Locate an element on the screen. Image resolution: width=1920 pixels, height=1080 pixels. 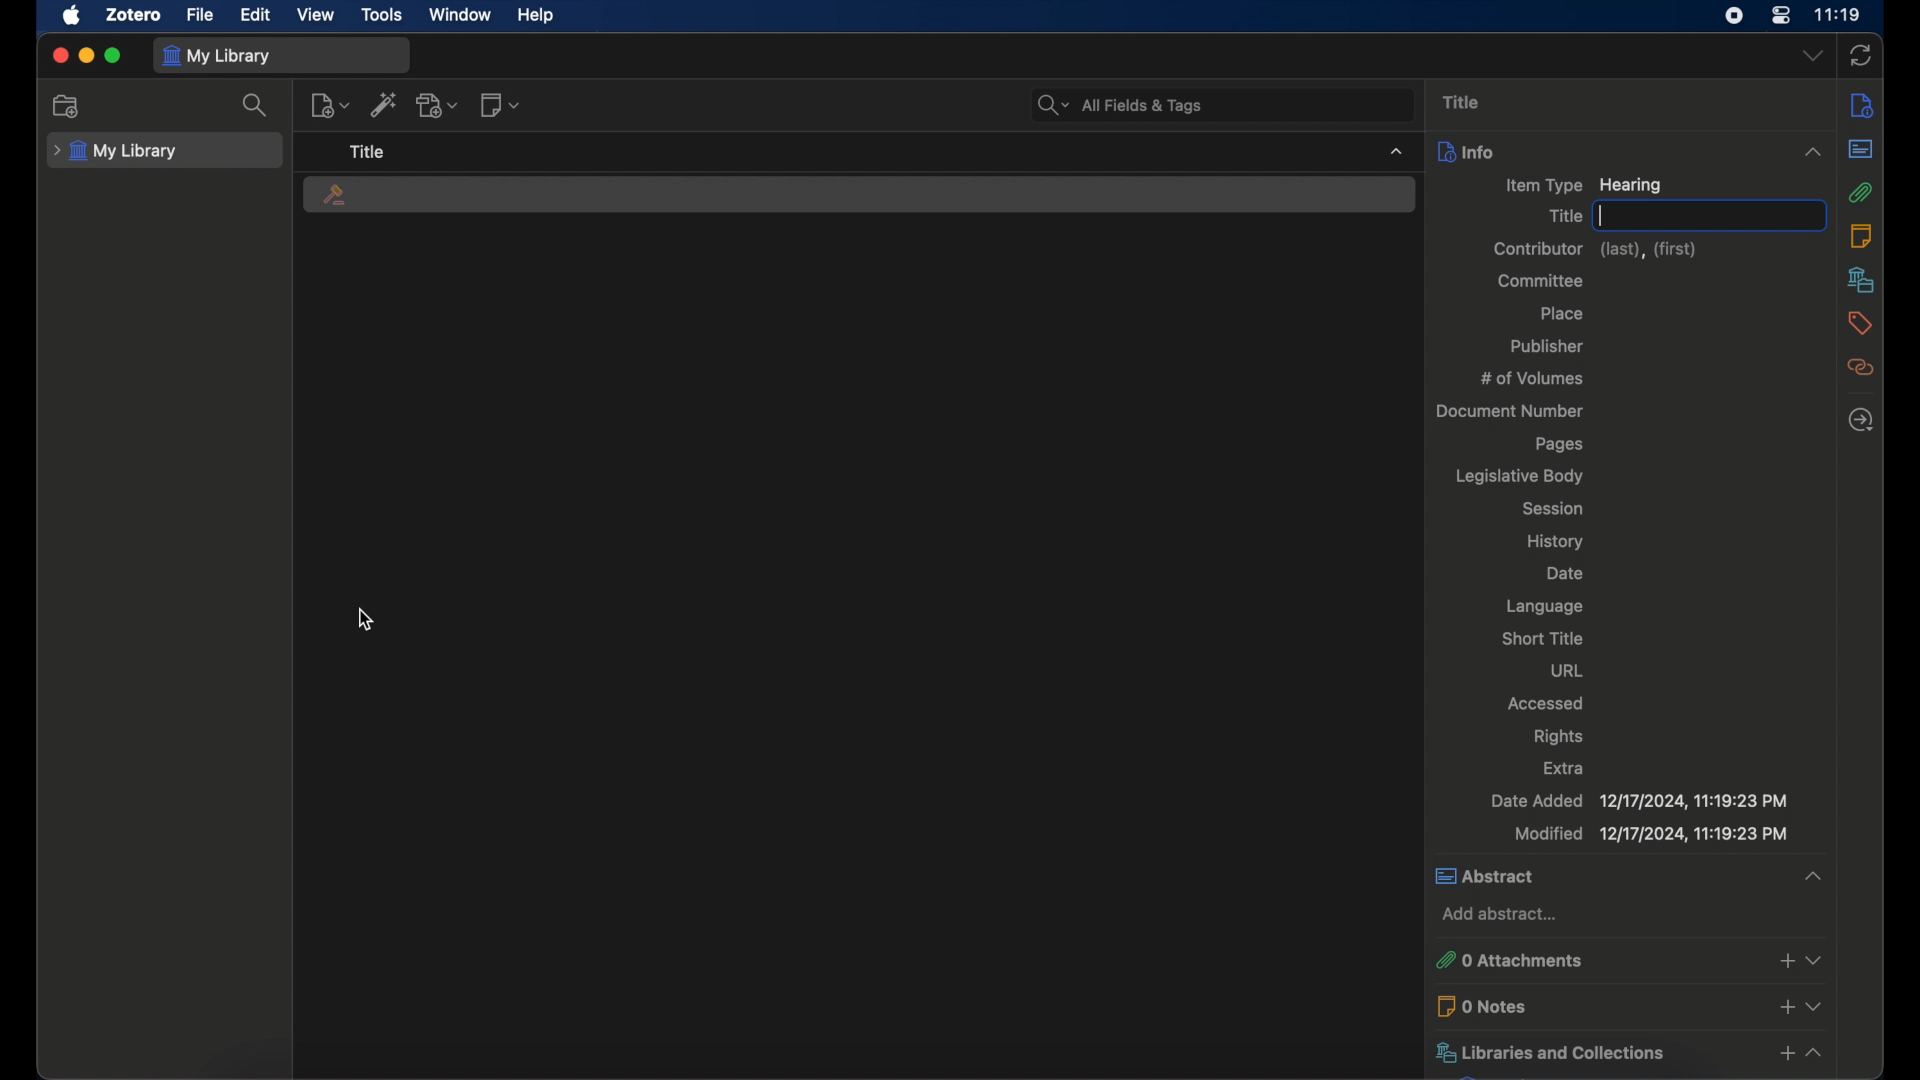
add abstract is located at coordinates (1501, 915).